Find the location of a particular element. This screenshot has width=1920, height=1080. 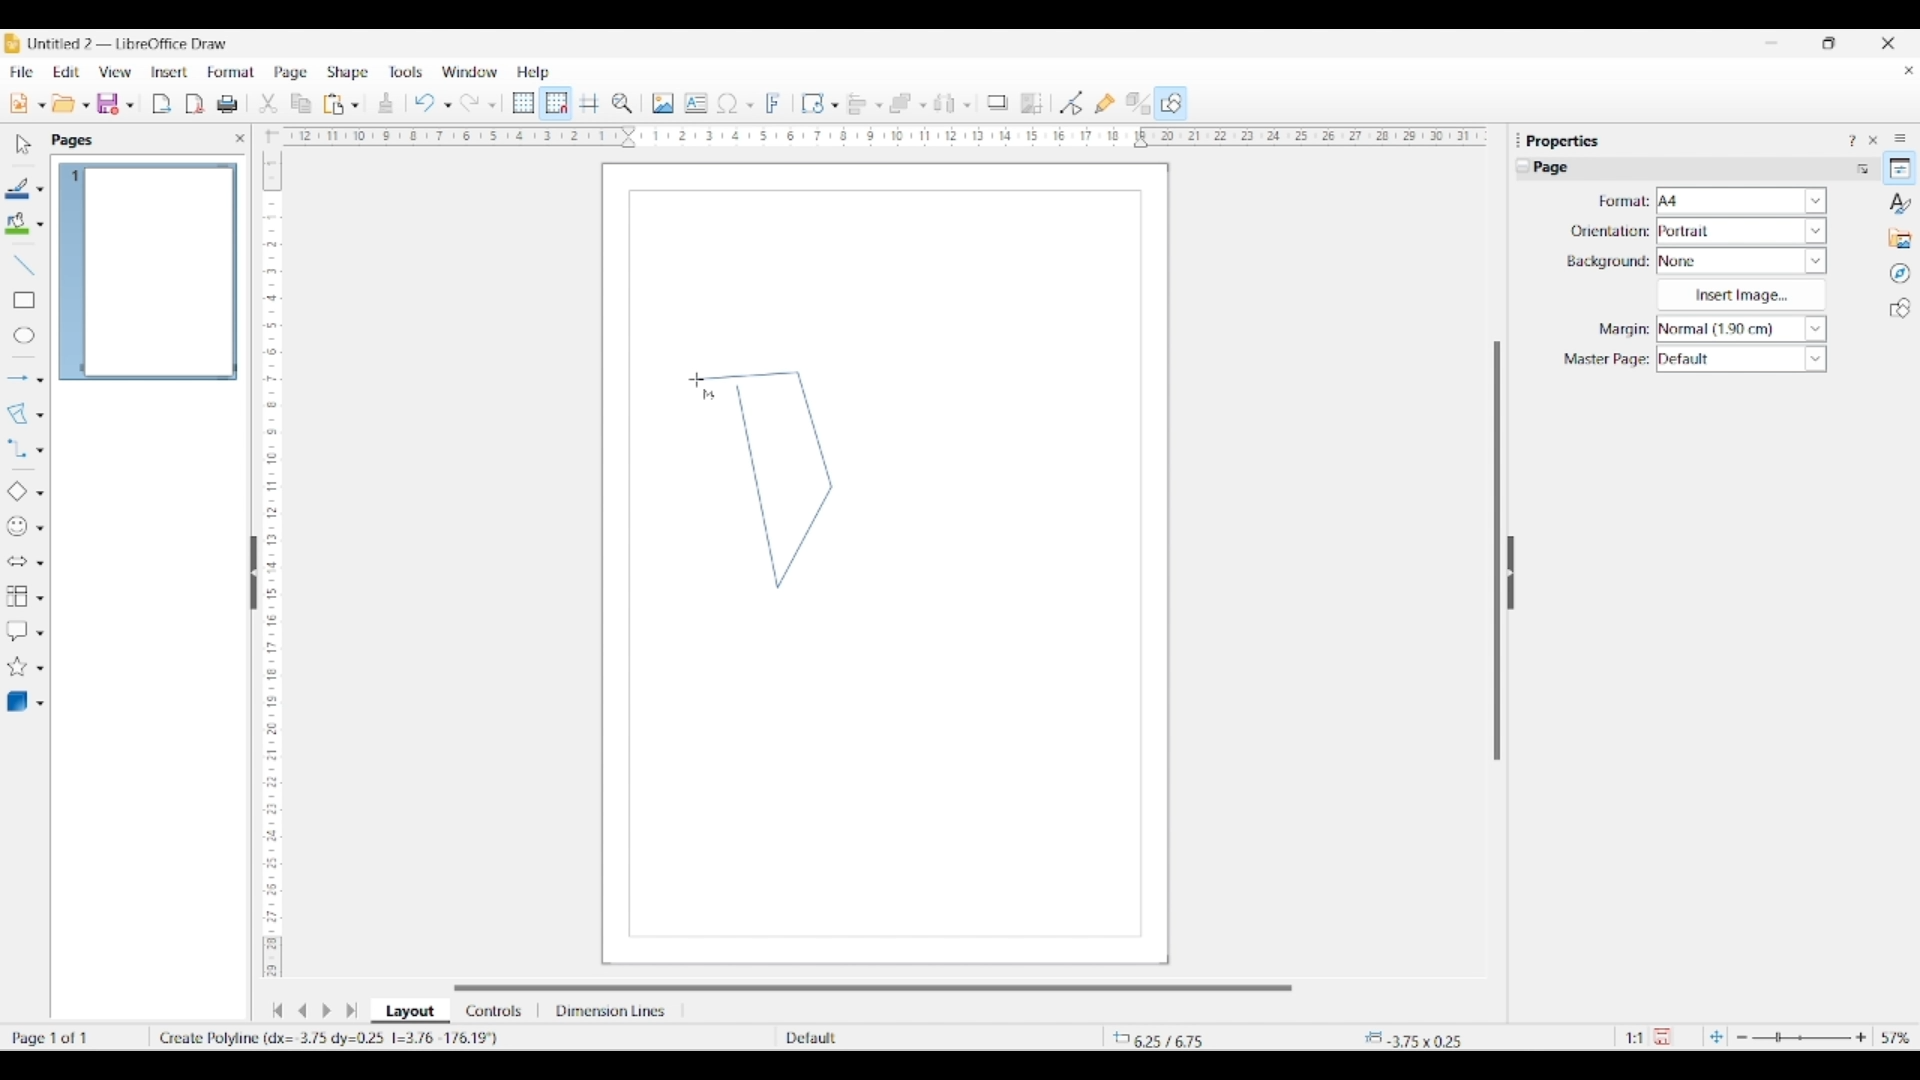

Margin options is located at coordinates (1741, 329).